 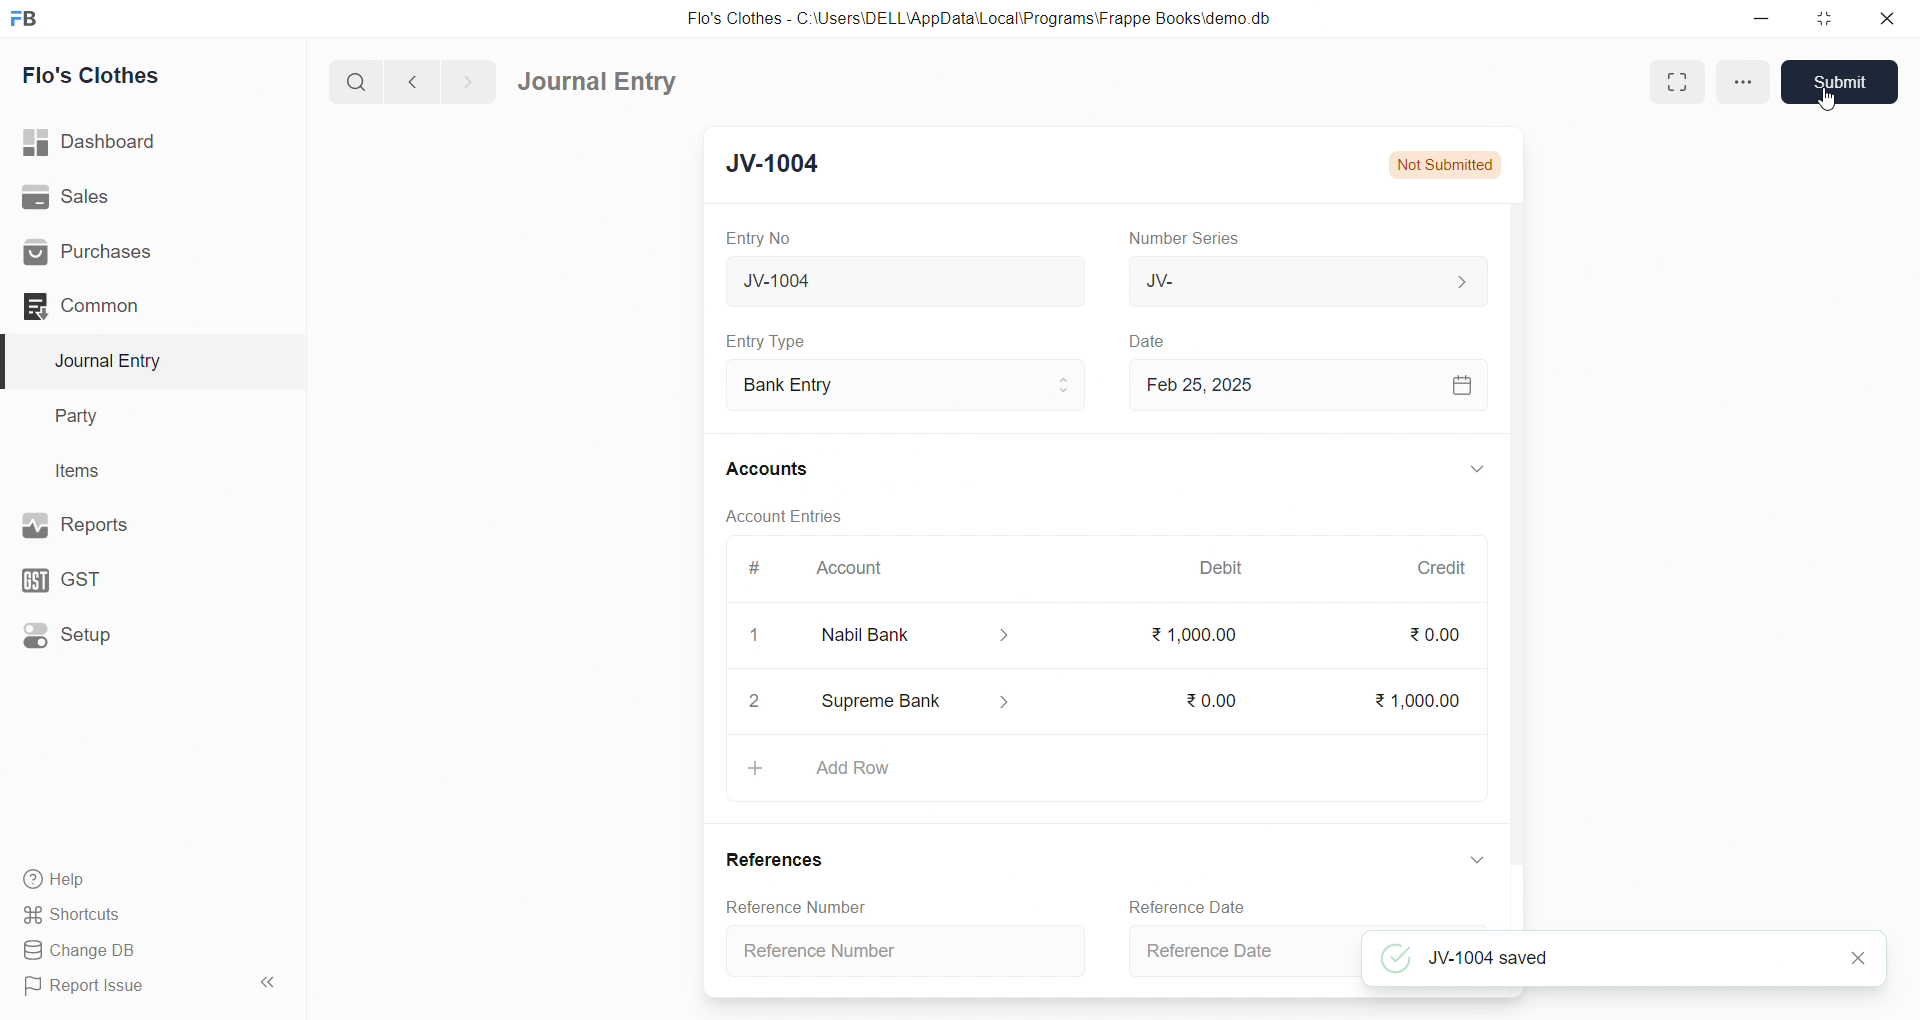 What do you see at coordinates (1879, 18) in the screenshot?
I see `close` at bounding box center [1879, 18].